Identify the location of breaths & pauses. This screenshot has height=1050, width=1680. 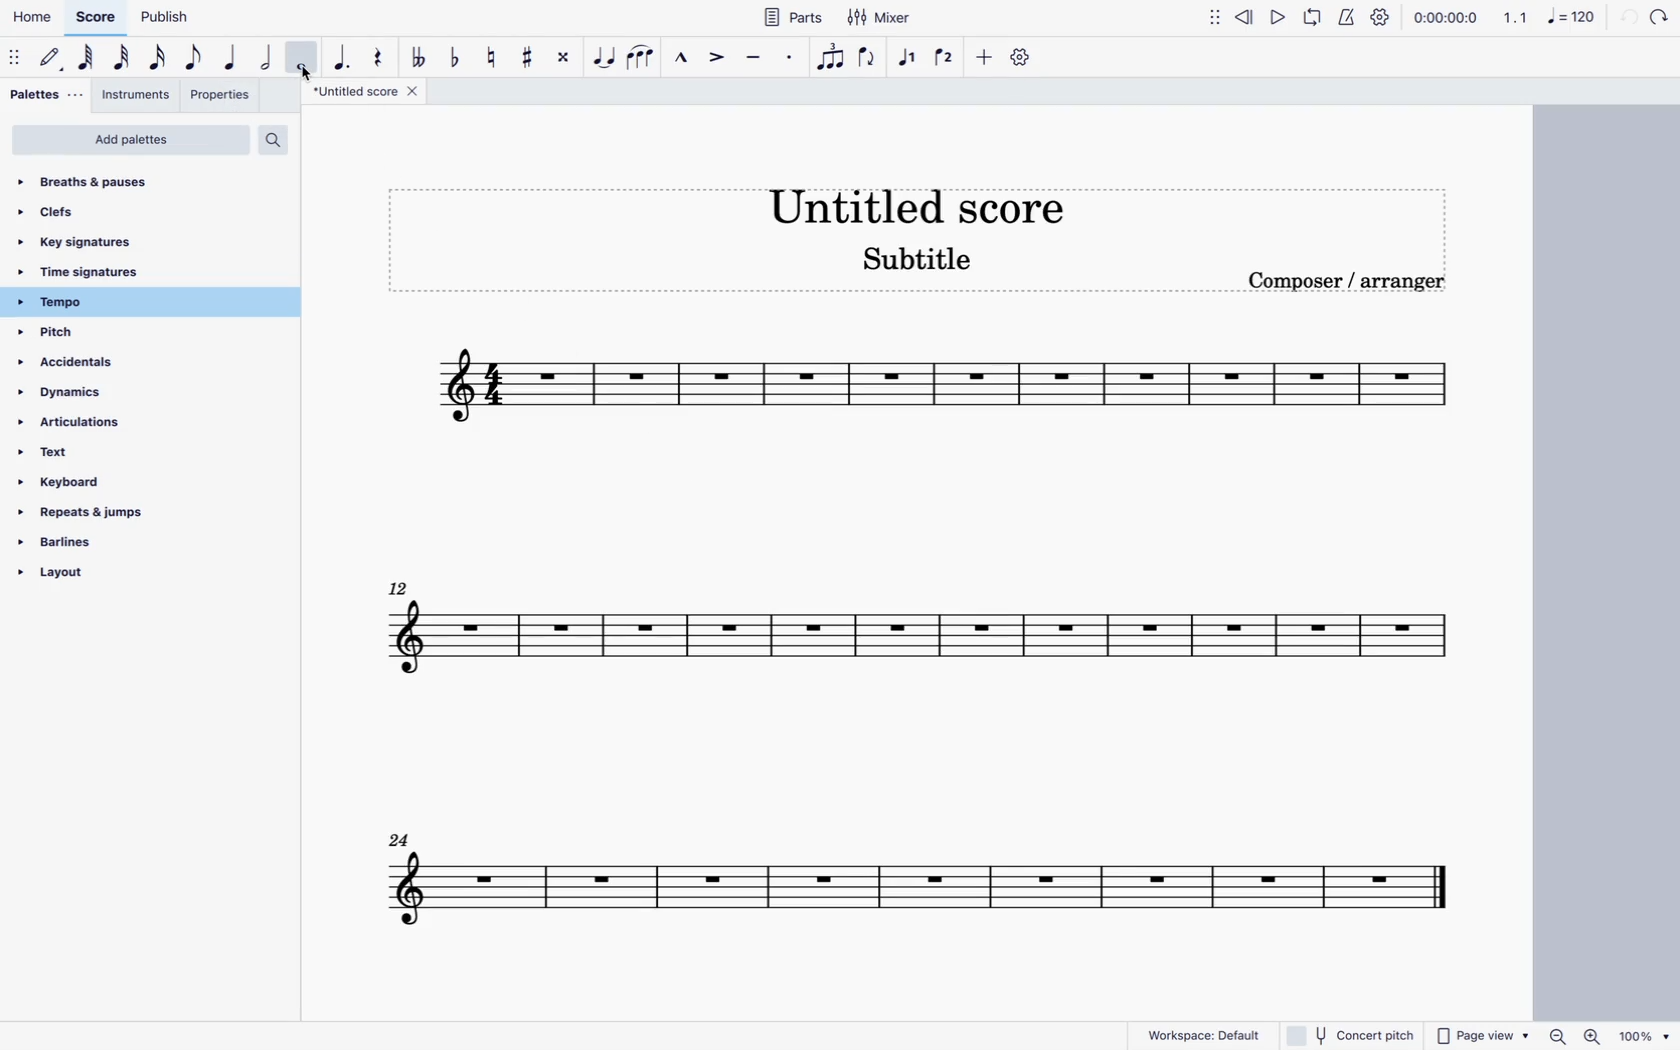
(121, 181).